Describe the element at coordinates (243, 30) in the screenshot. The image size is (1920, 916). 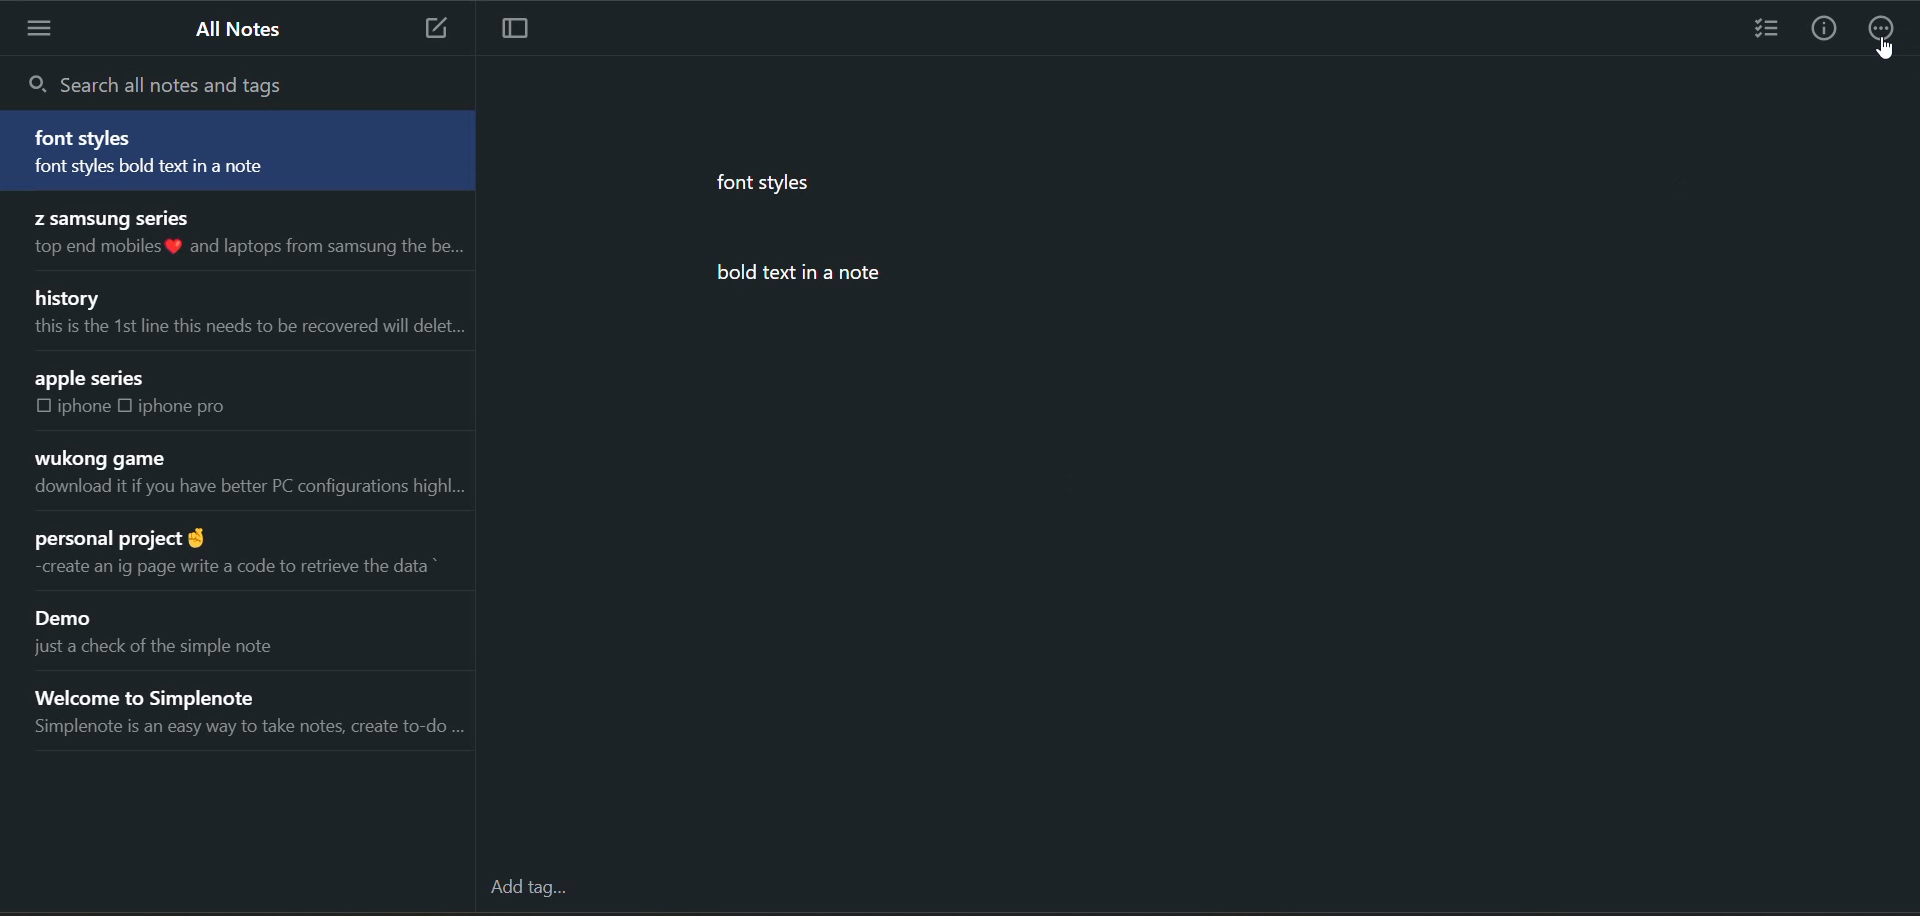
I see `all notes` at that location.